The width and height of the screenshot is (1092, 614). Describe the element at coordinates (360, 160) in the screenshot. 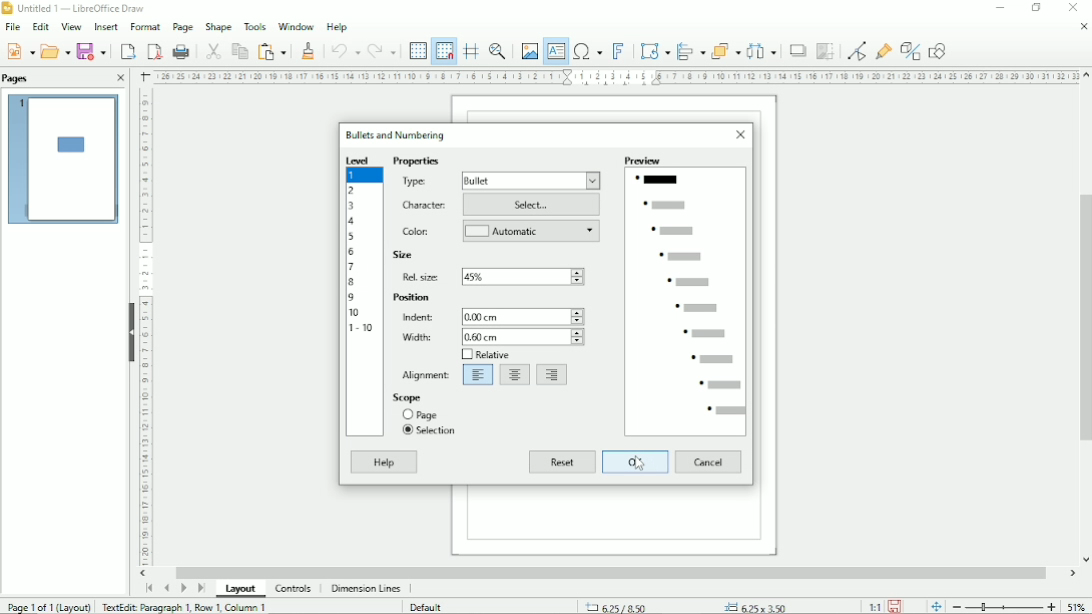

I see `Level` at that location.